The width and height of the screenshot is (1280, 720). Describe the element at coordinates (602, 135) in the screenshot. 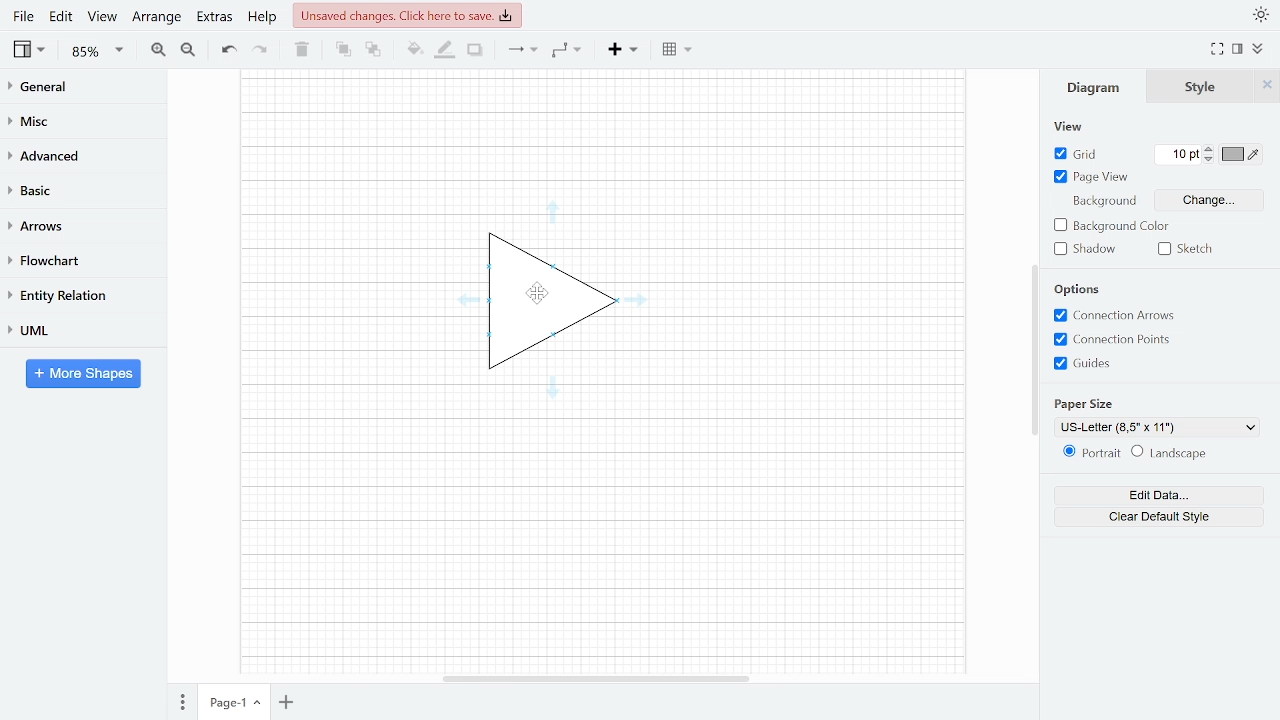

I see `workspace` at that location.